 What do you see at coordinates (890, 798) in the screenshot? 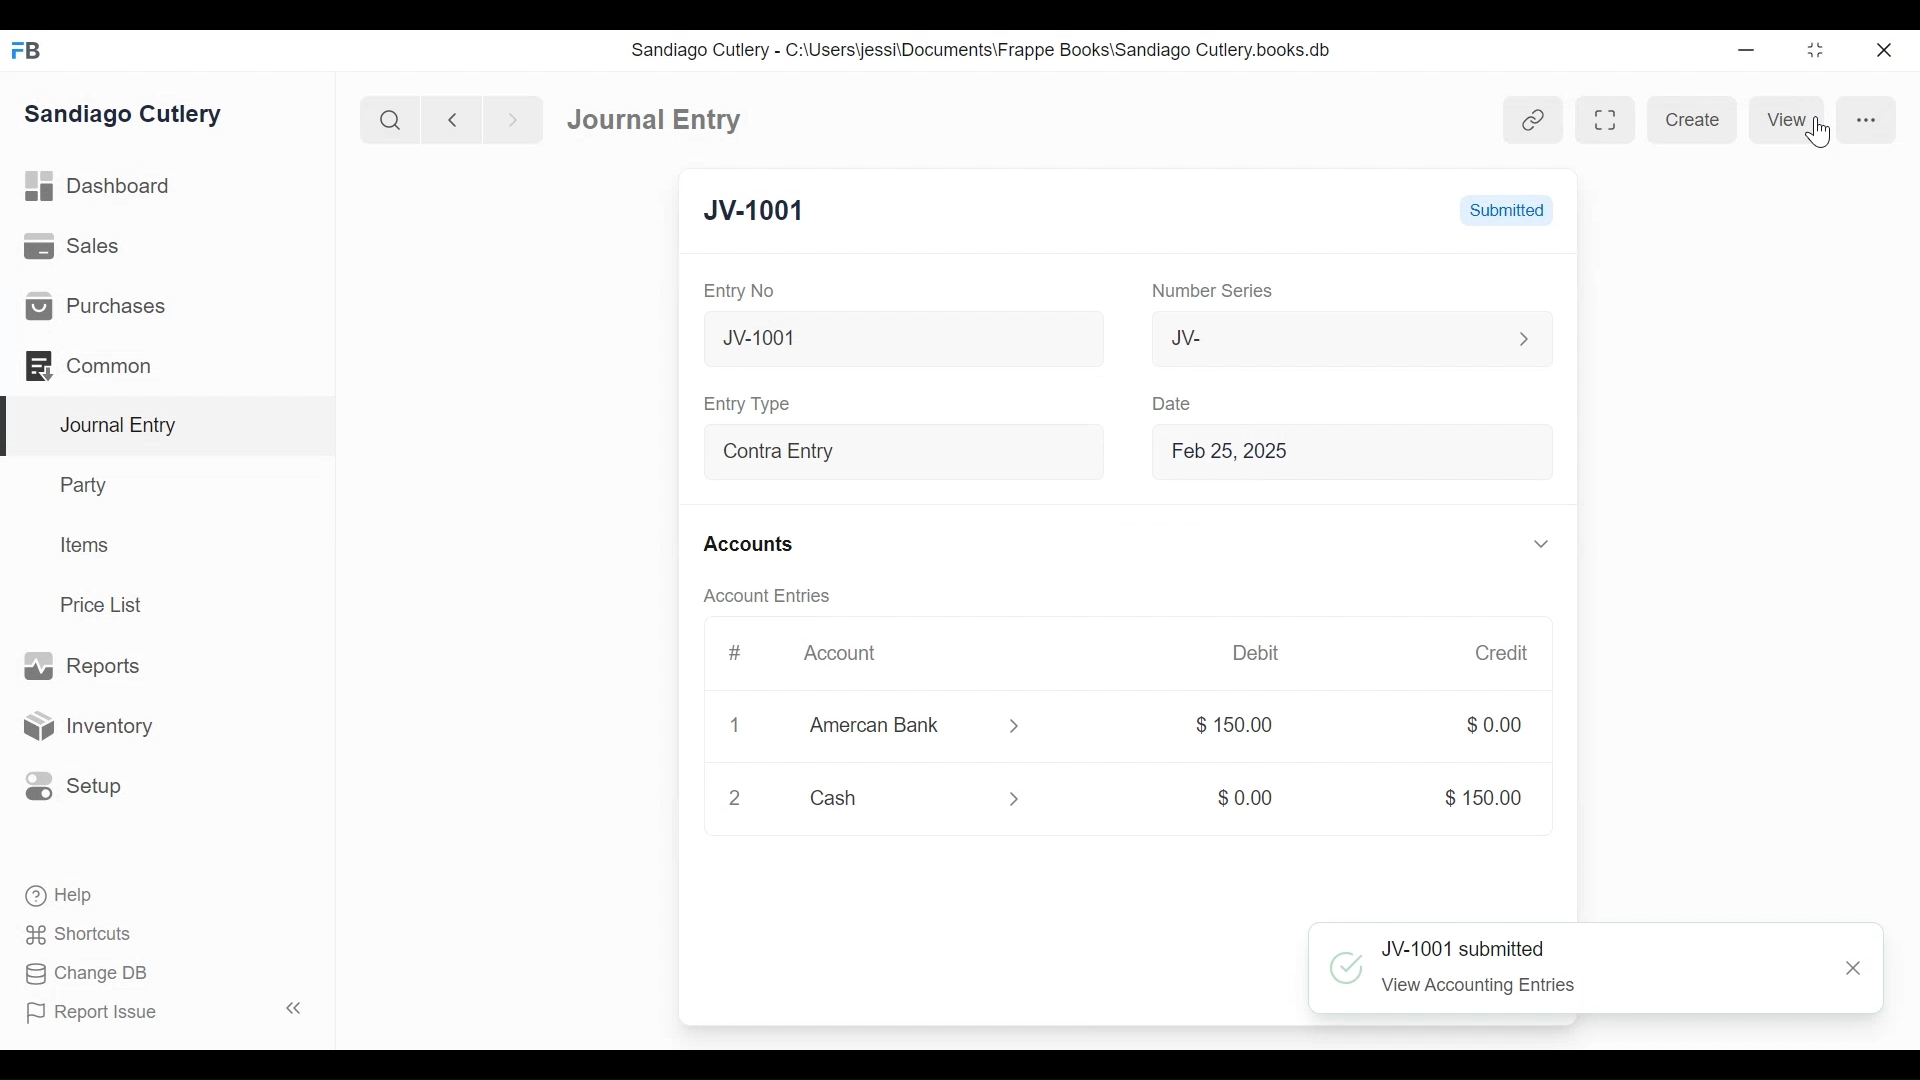
I see `Cash` at bounding box center [890, 798].